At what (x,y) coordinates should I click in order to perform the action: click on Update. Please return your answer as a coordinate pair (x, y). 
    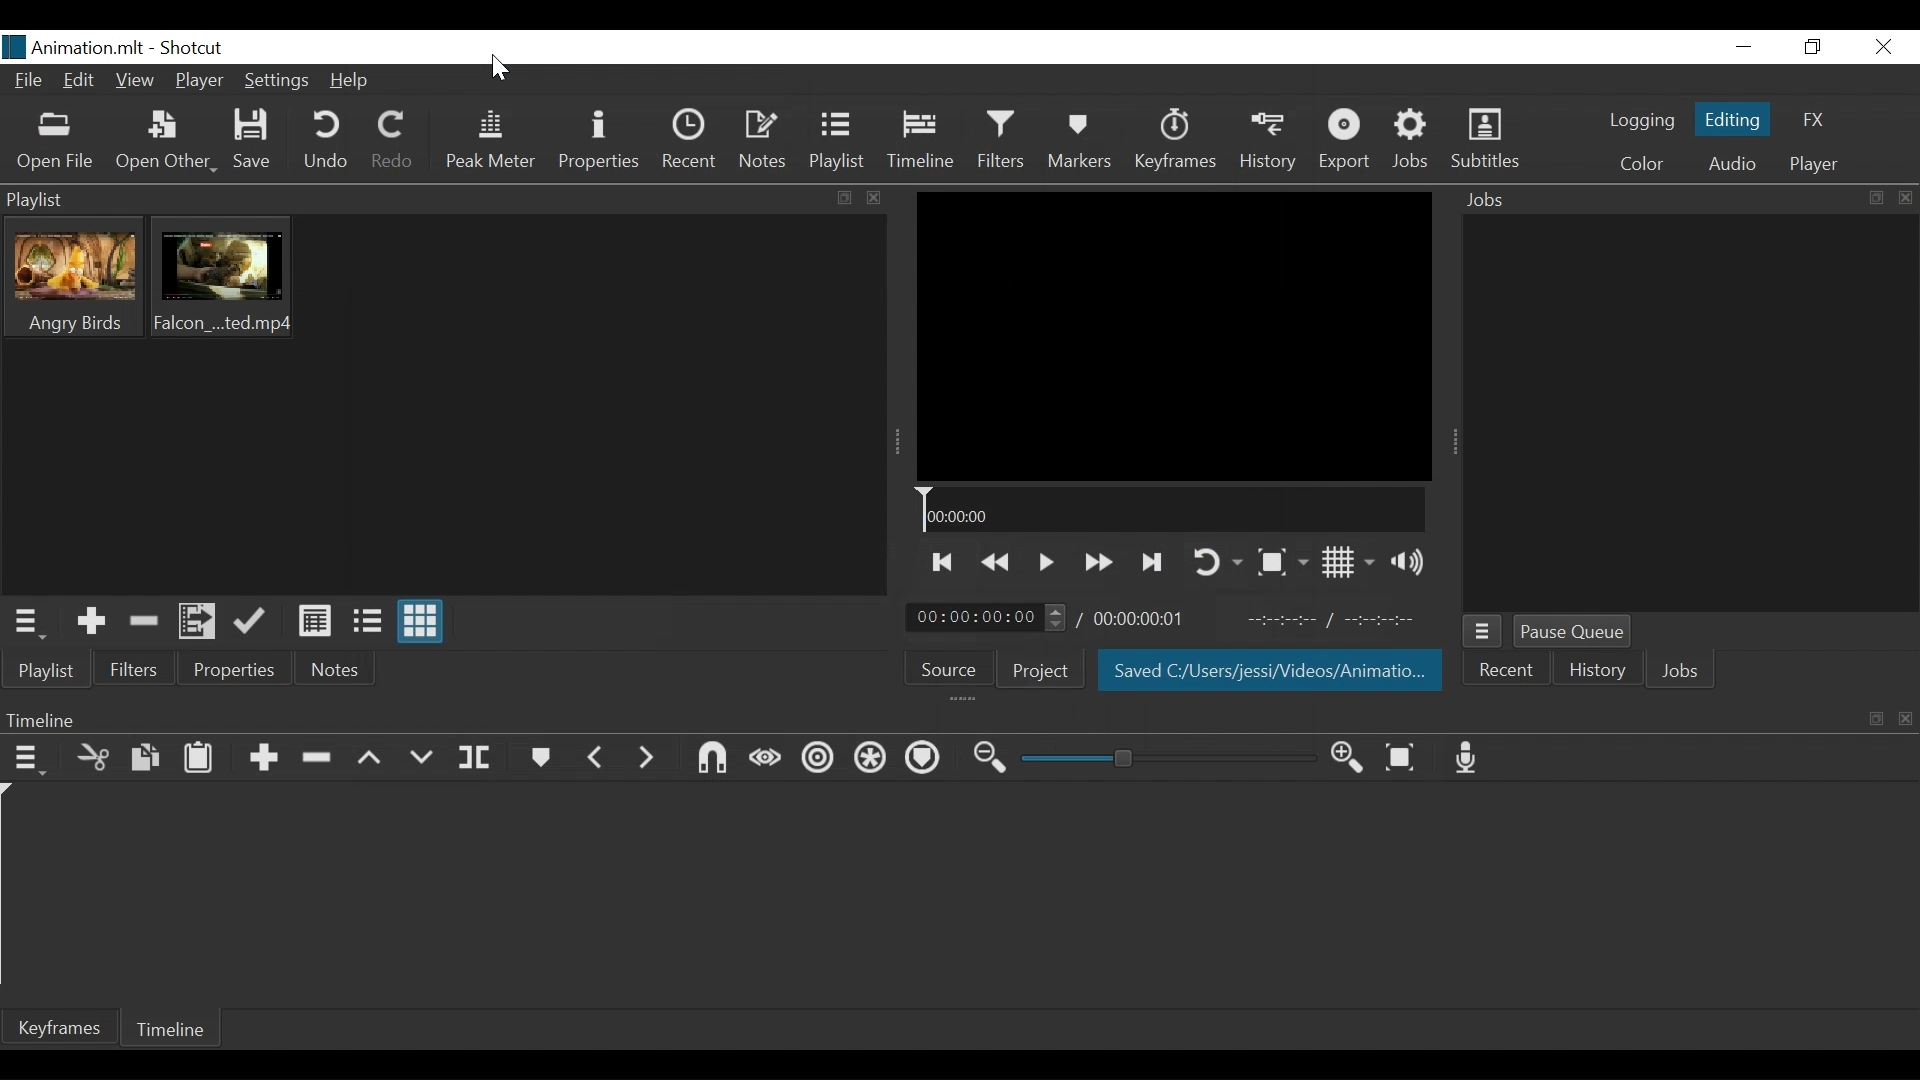
    Looking at the image, I should click on (251, 623).